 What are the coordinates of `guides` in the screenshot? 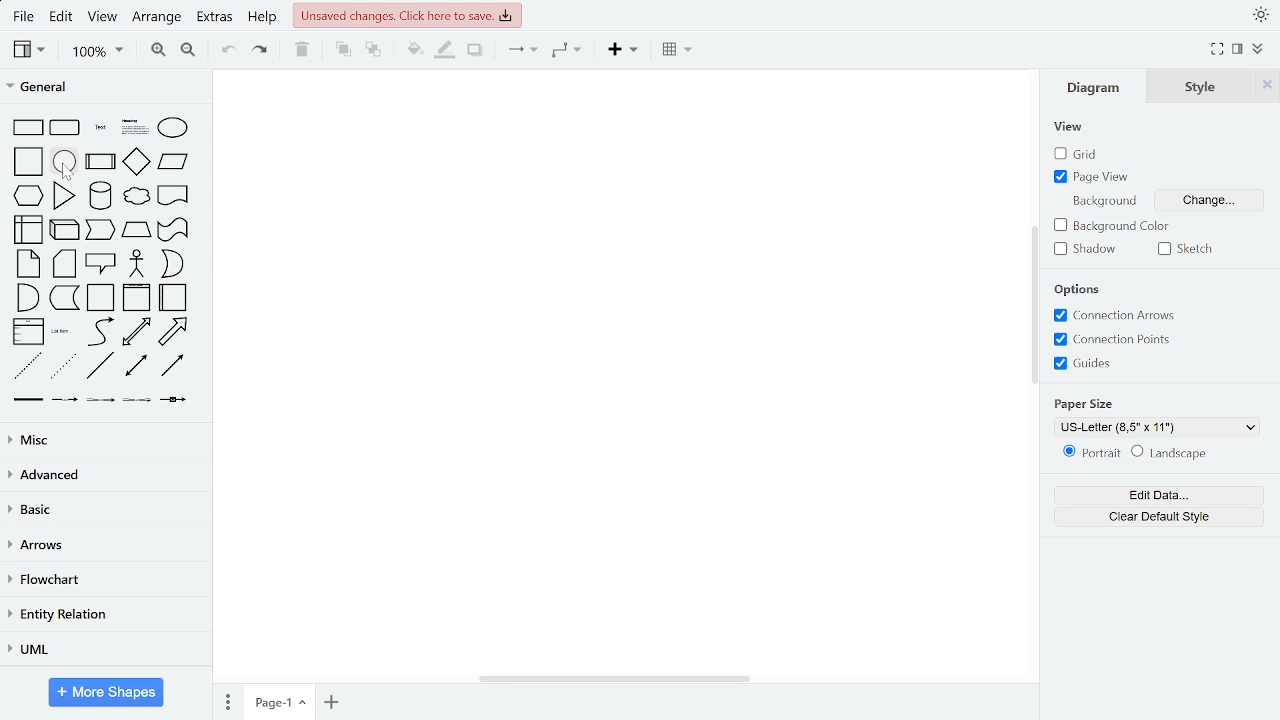 It's located at (1089, 365).